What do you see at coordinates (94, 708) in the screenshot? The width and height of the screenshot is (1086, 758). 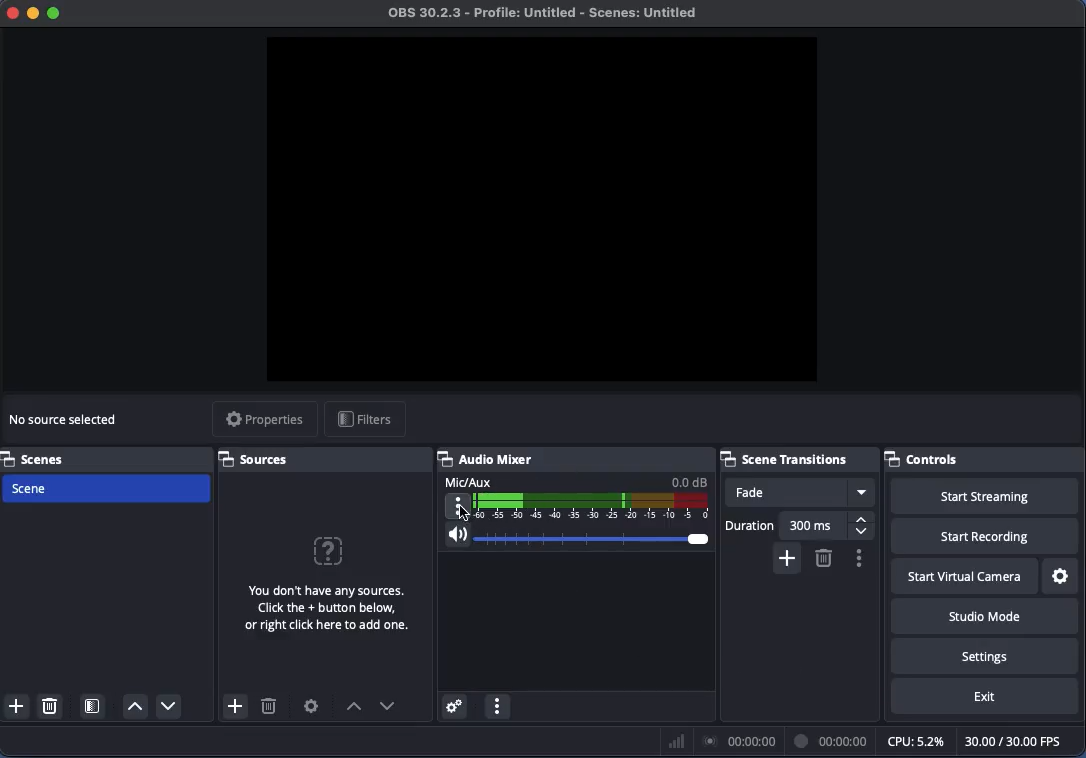 I see `Open scene filters` at bounding box center [94, 708].